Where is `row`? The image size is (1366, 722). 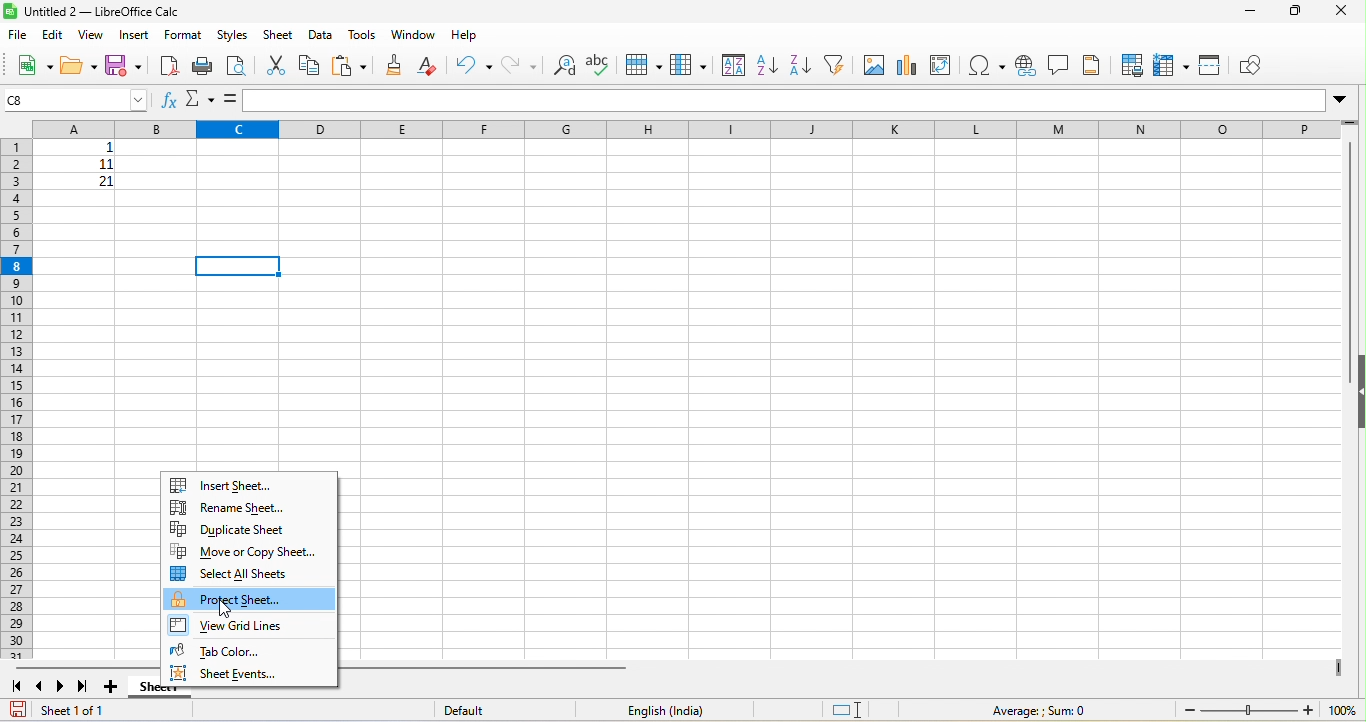
row is located at coordinates (642, 63).